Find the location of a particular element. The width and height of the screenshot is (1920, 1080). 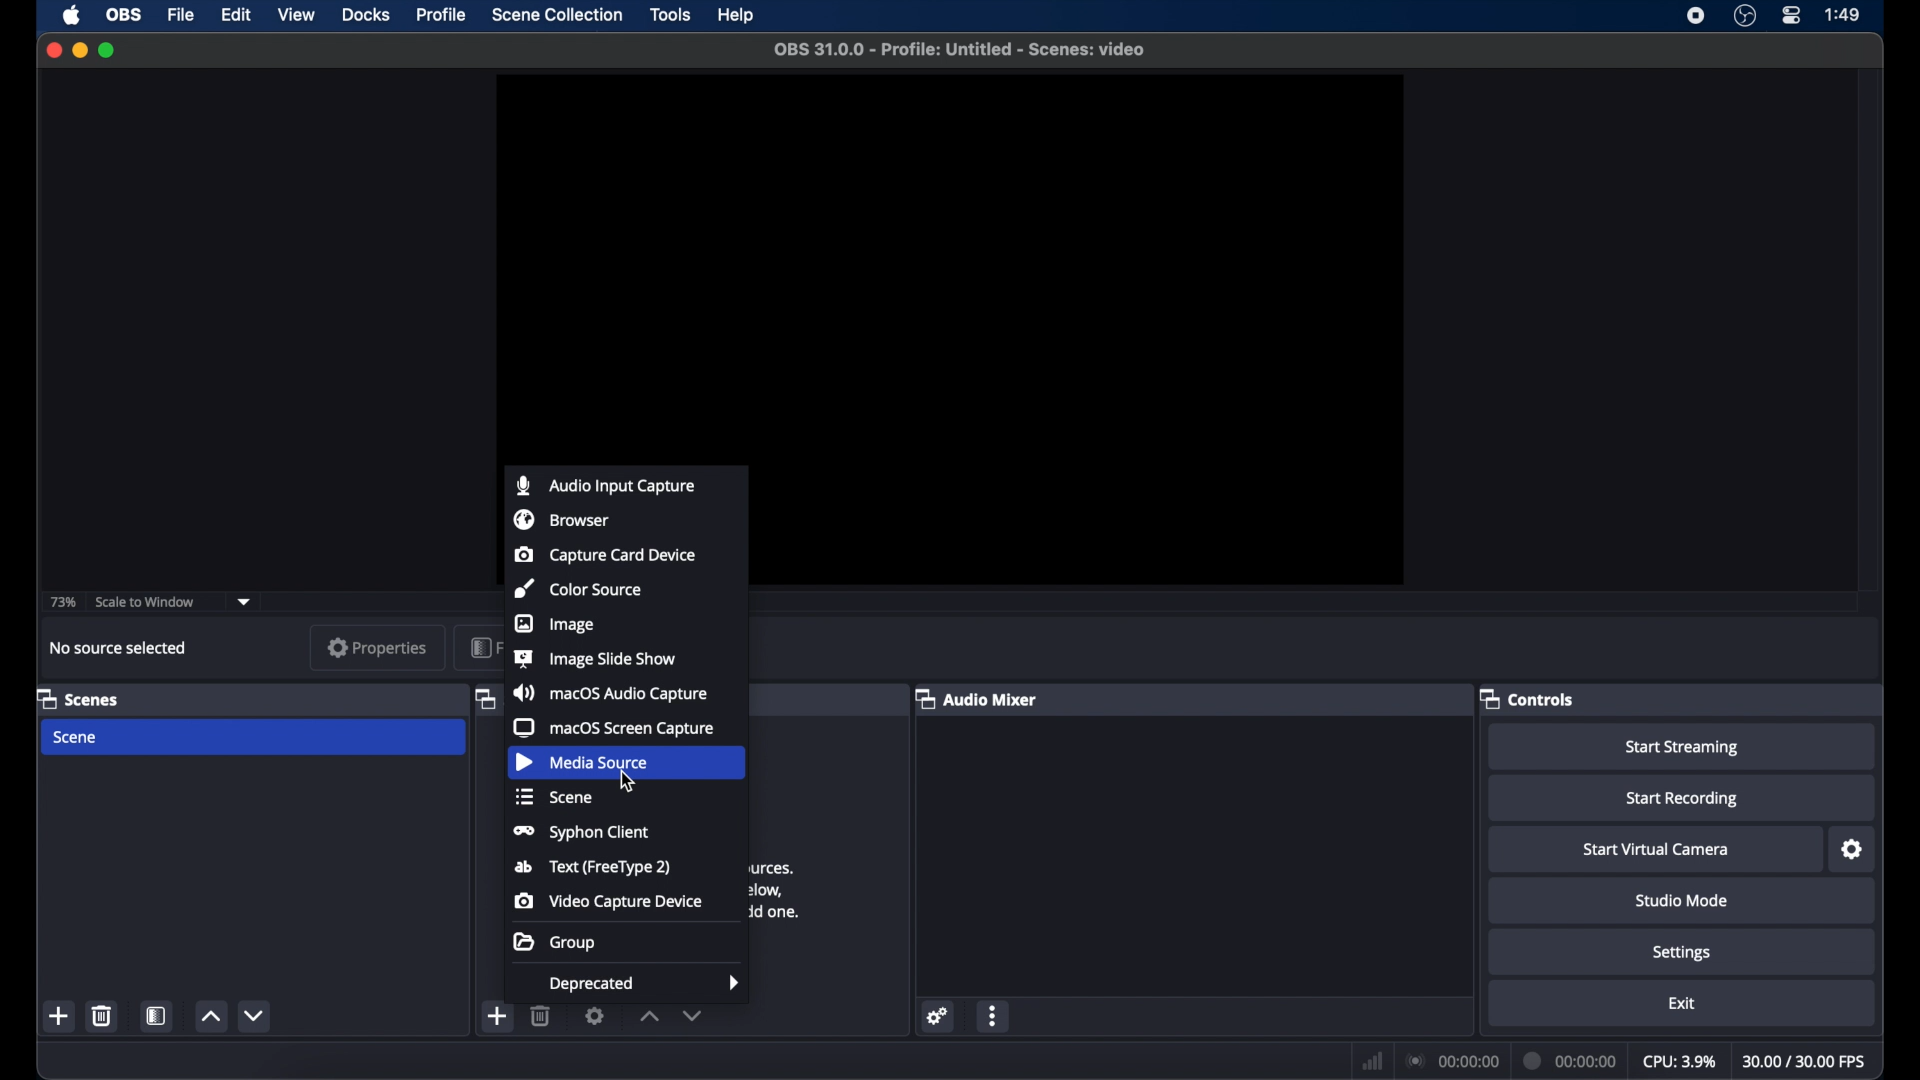

scenes is located at coordinates (79, 698).